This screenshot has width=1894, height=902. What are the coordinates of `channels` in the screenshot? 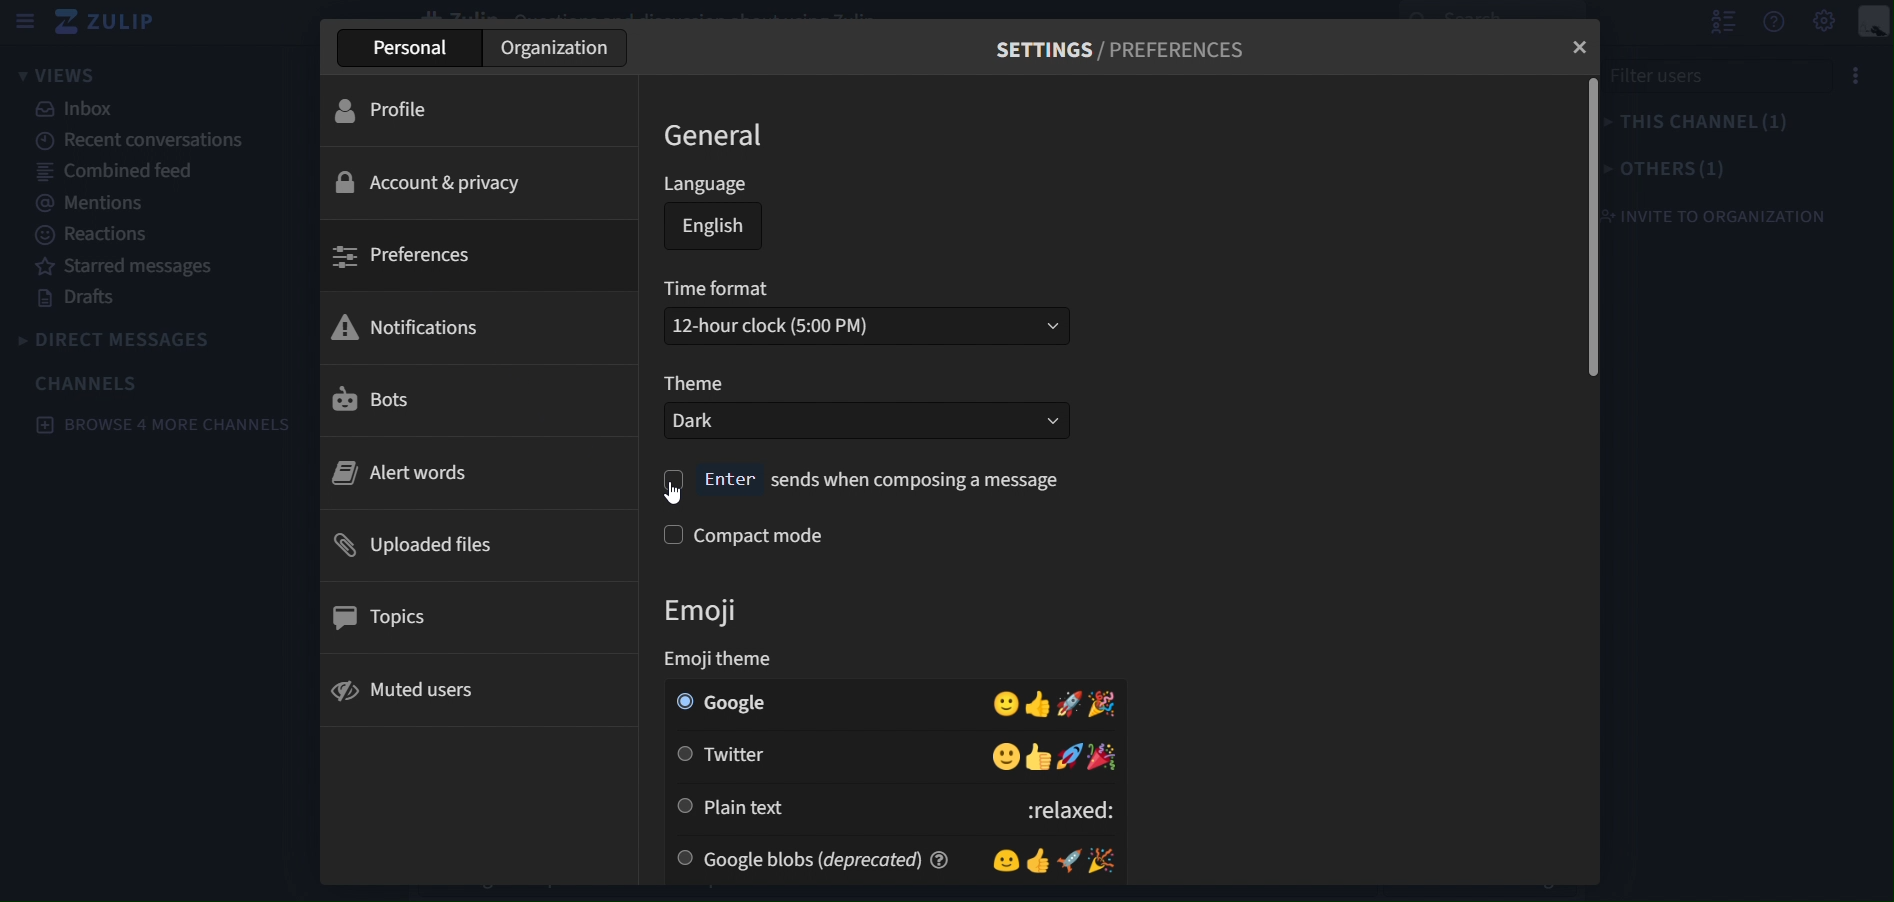 It's located at (90, 383).